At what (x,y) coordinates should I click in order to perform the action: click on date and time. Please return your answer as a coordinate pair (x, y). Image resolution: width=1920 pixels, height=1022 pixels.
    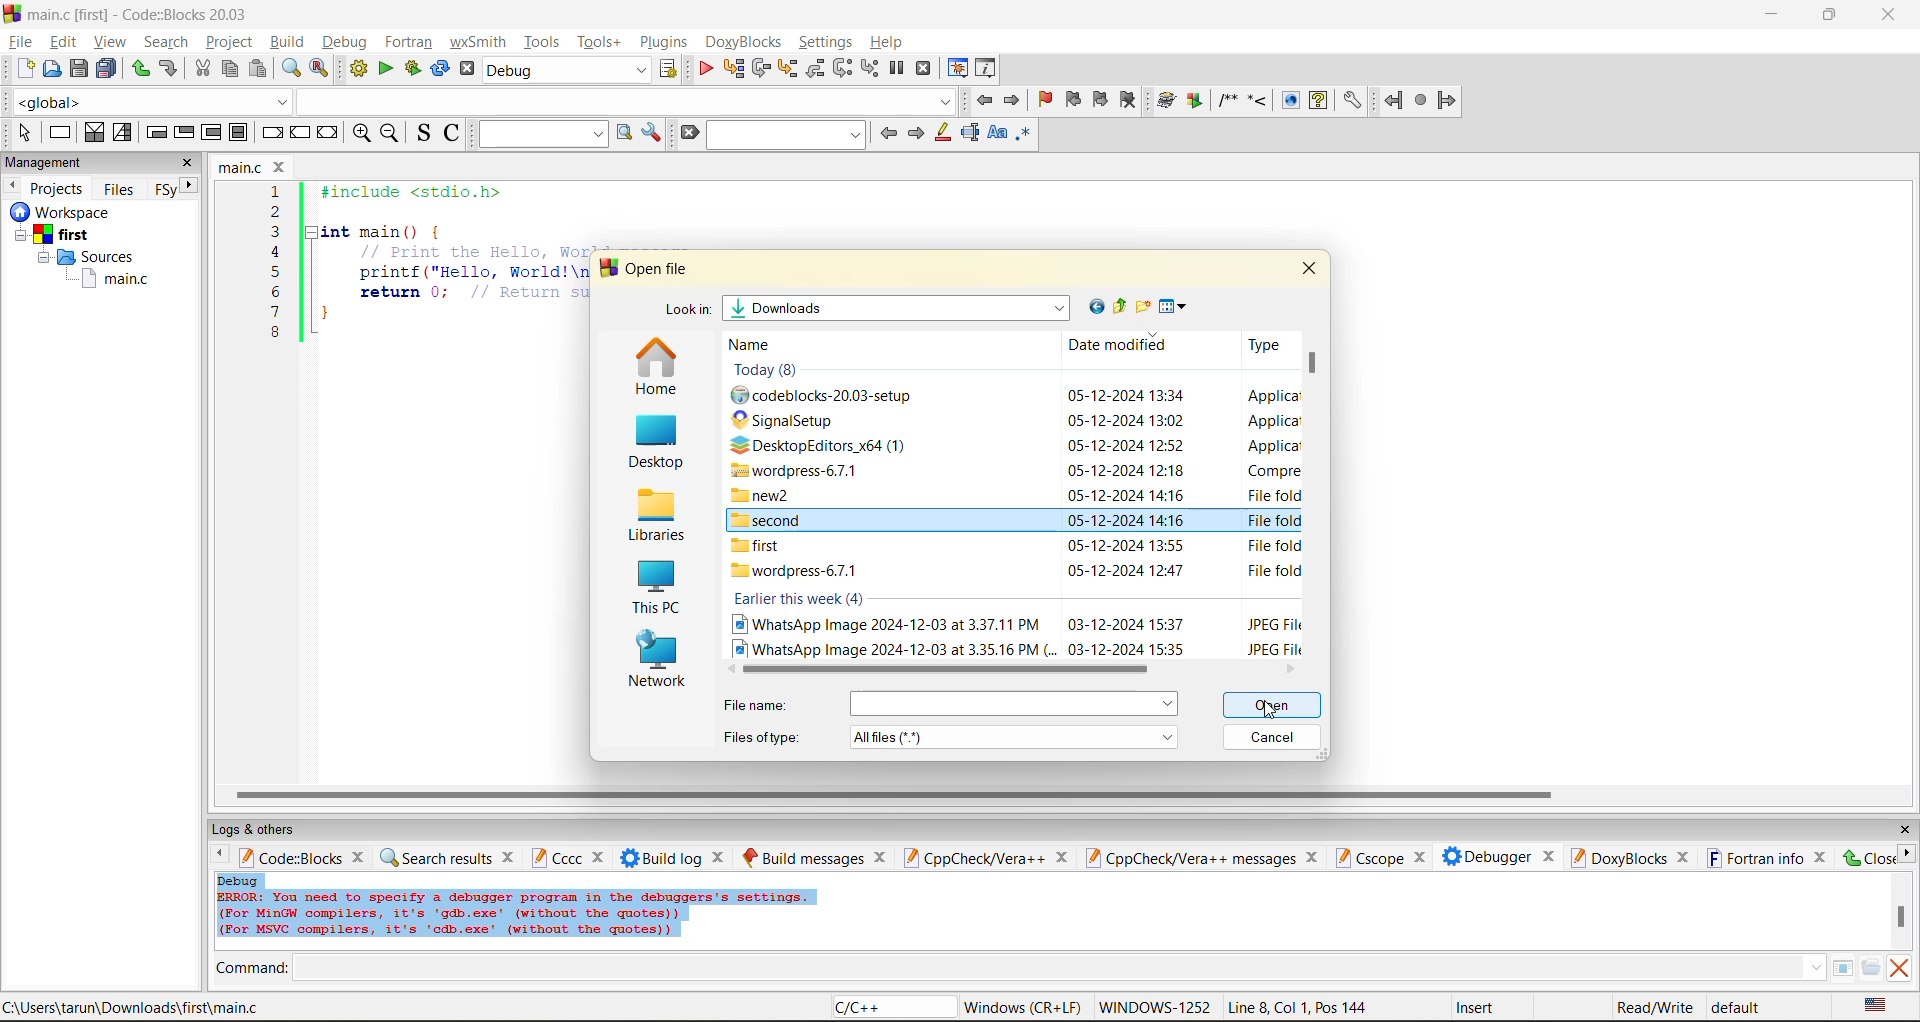
    Looking at the image, I should click on (1124, 395).